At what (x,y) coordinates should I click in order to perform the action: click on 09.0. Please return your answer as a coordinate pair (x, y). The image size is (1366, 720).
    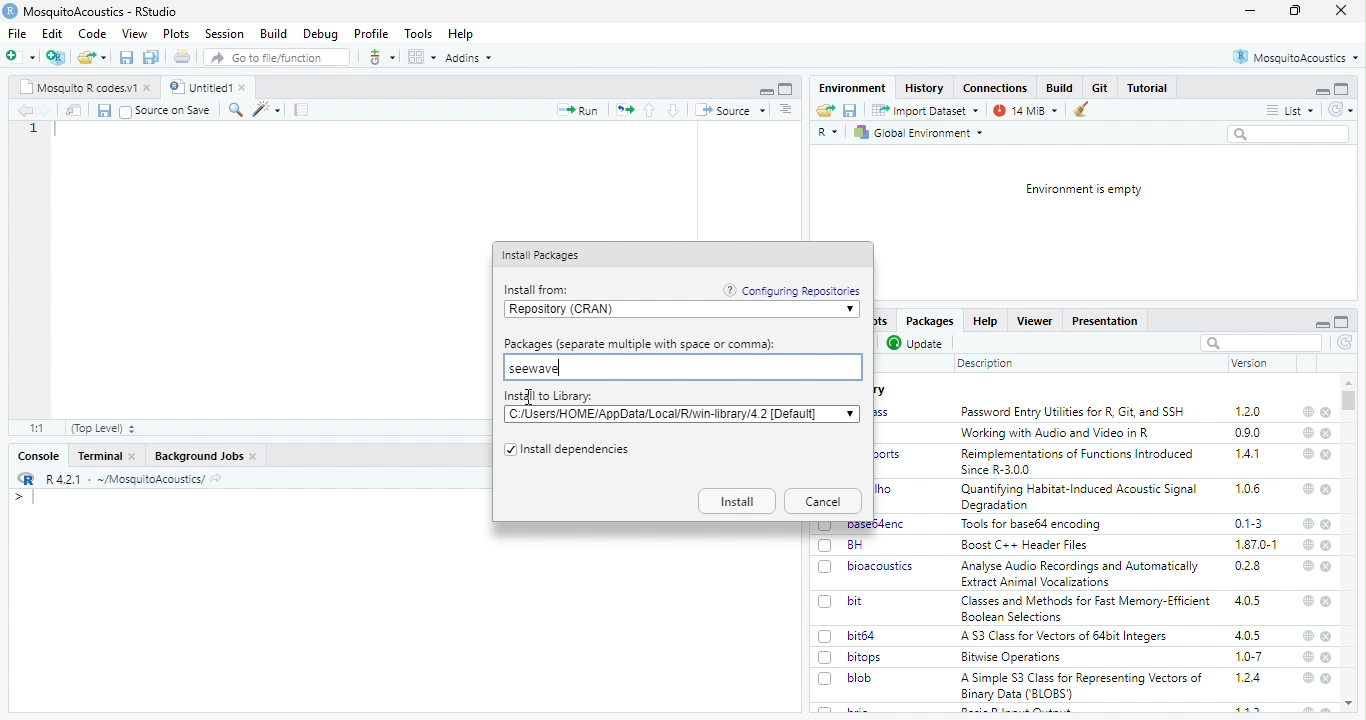
    Looking at the image, I should click on (1248, 433).